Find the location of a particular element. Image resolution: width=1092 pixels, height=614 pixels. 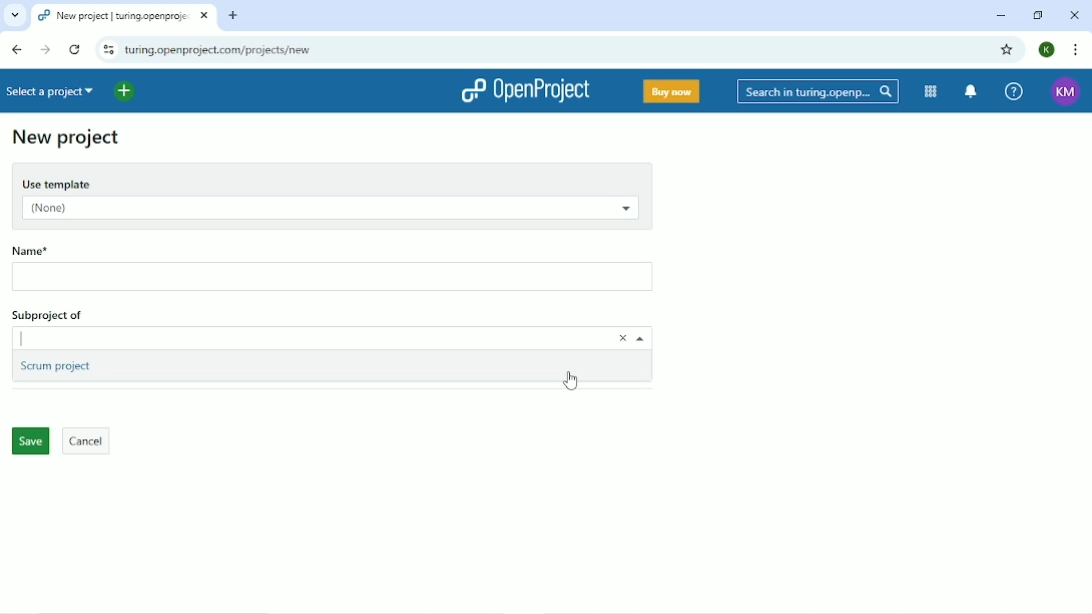

Typing cursor is located at coordinates (42, 338).